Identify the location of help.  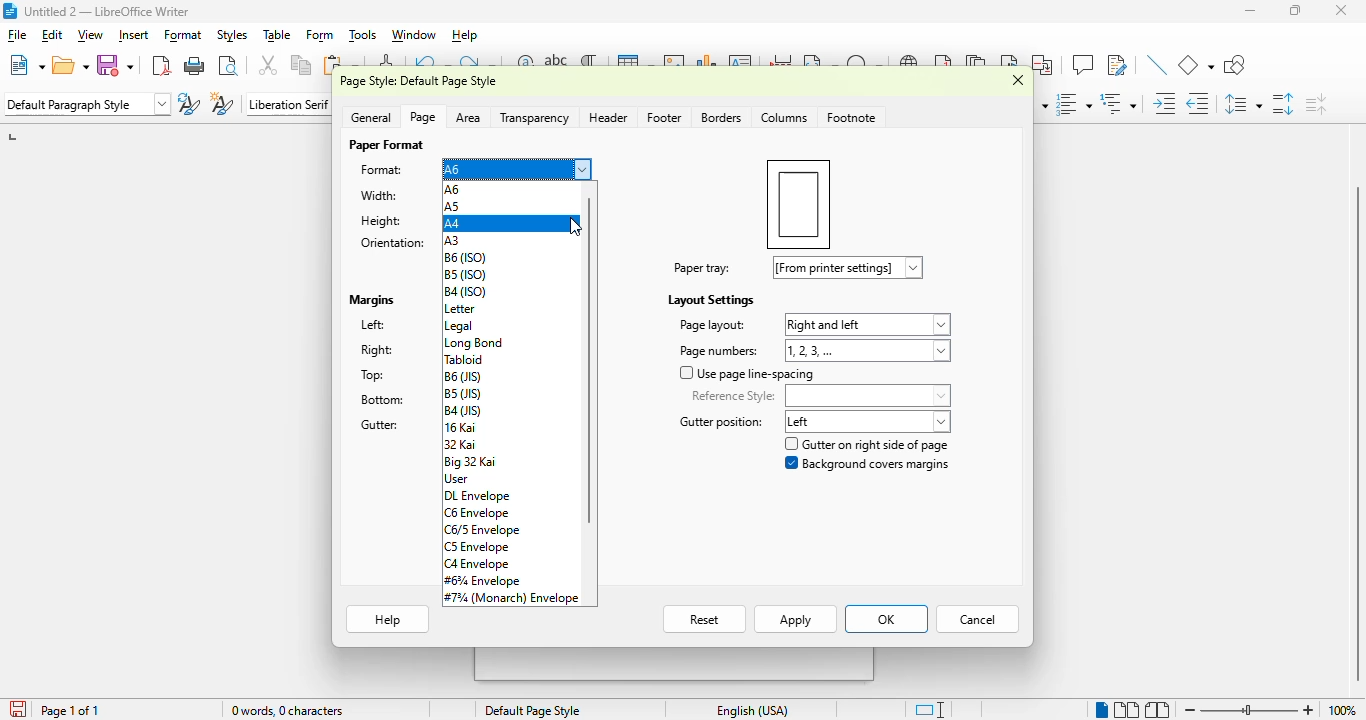
(465, 34).